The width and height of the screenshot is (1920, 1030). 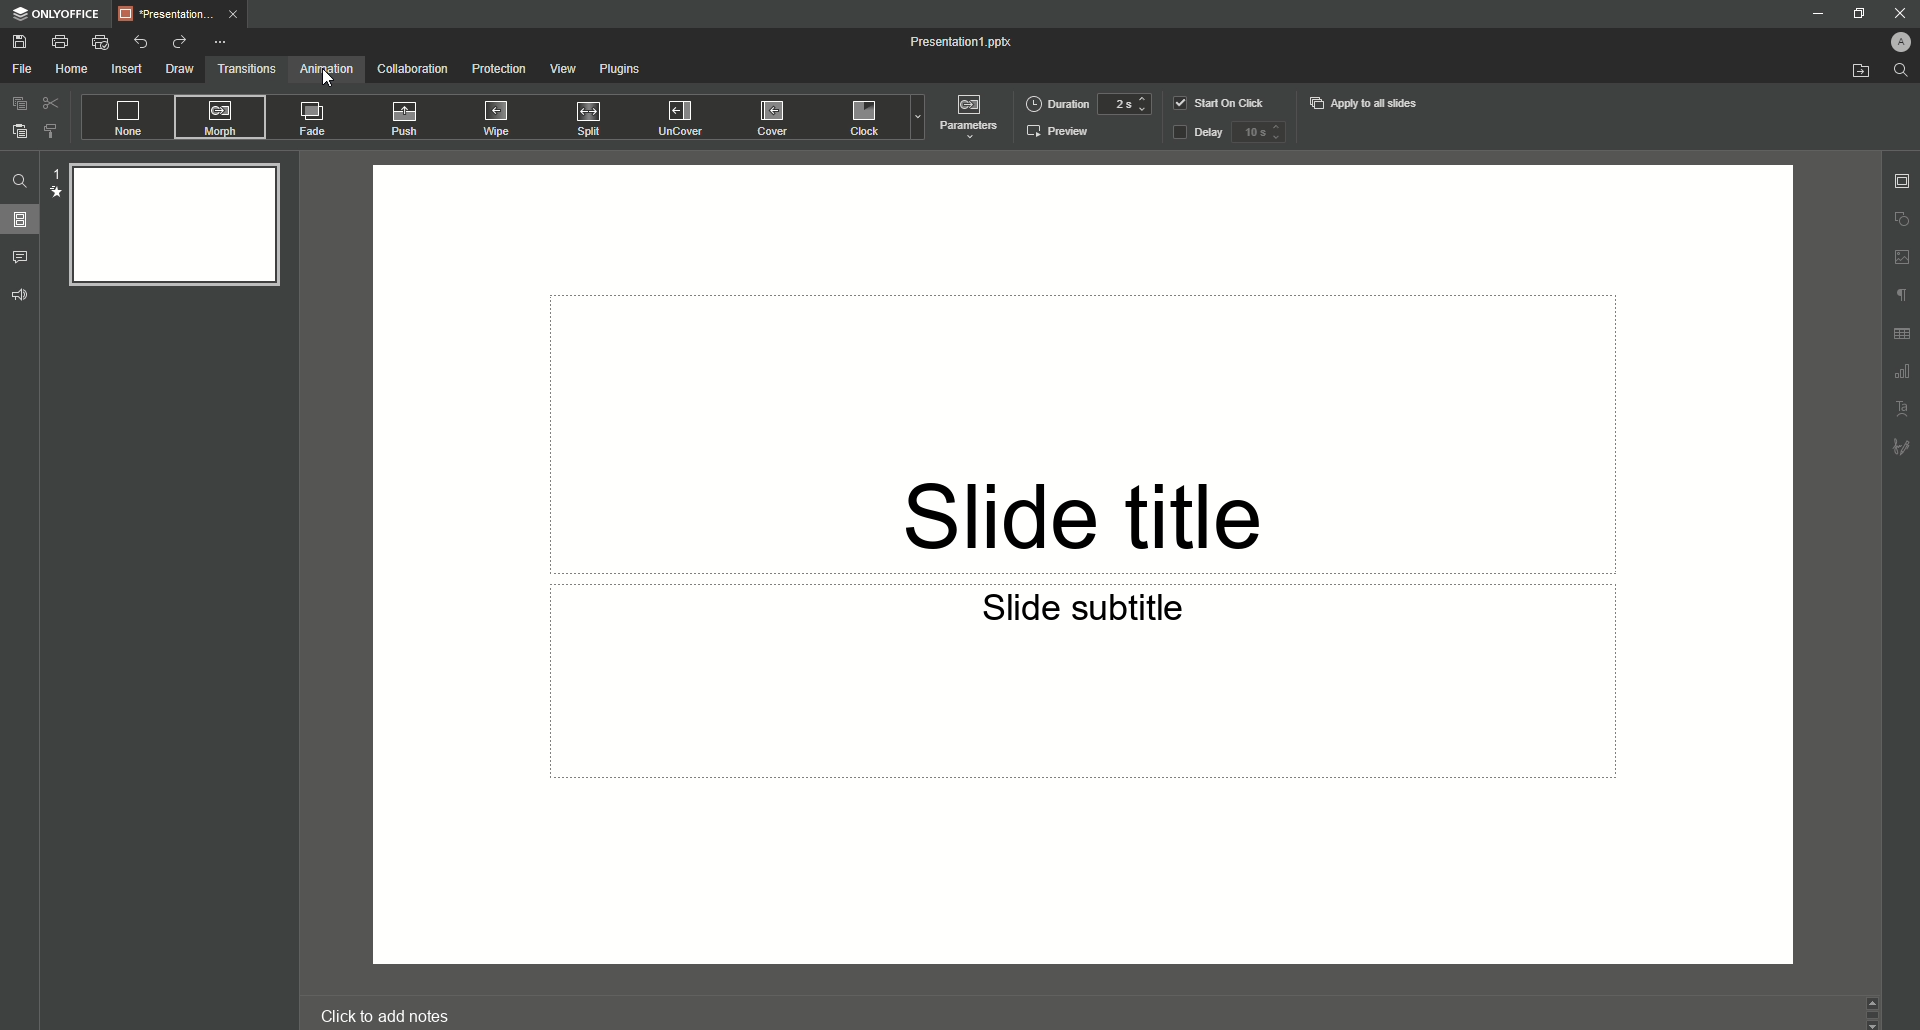 What do you see at coordinates (864, 117) in the screenshot?
I see `Clock` at bounding box center [864, 117].